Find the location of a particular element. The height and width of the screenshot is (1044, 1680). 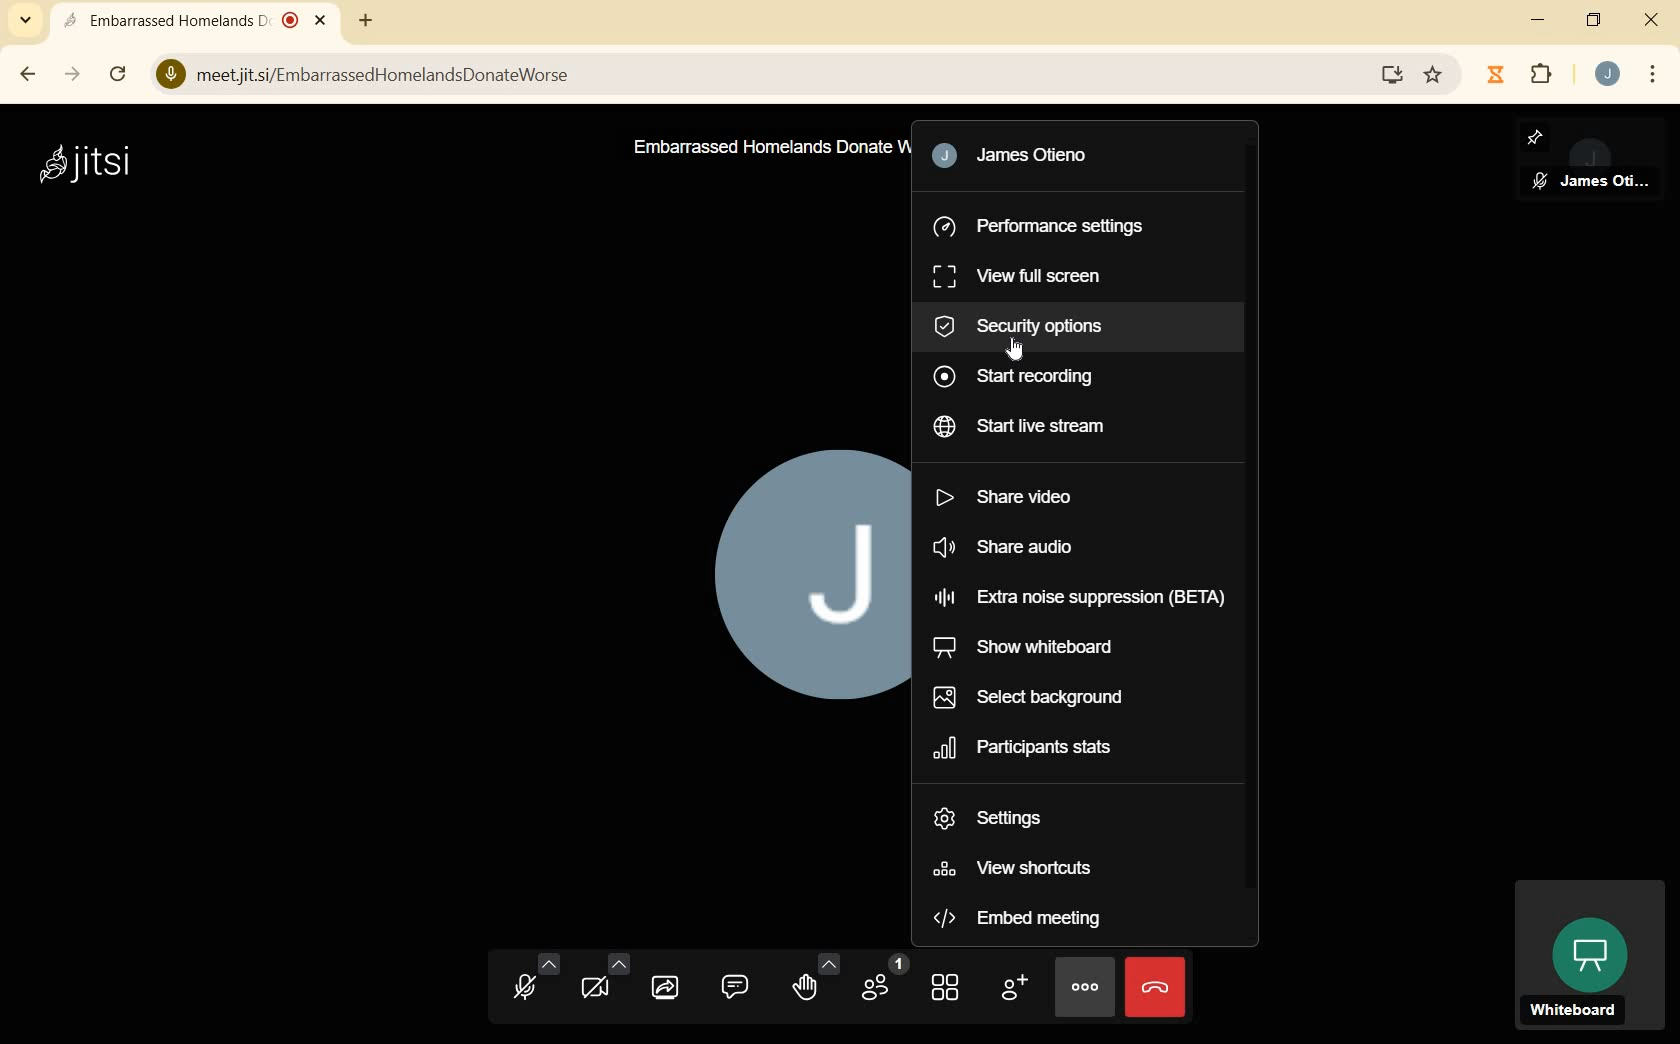

install is located at coordinates (1394, 75).